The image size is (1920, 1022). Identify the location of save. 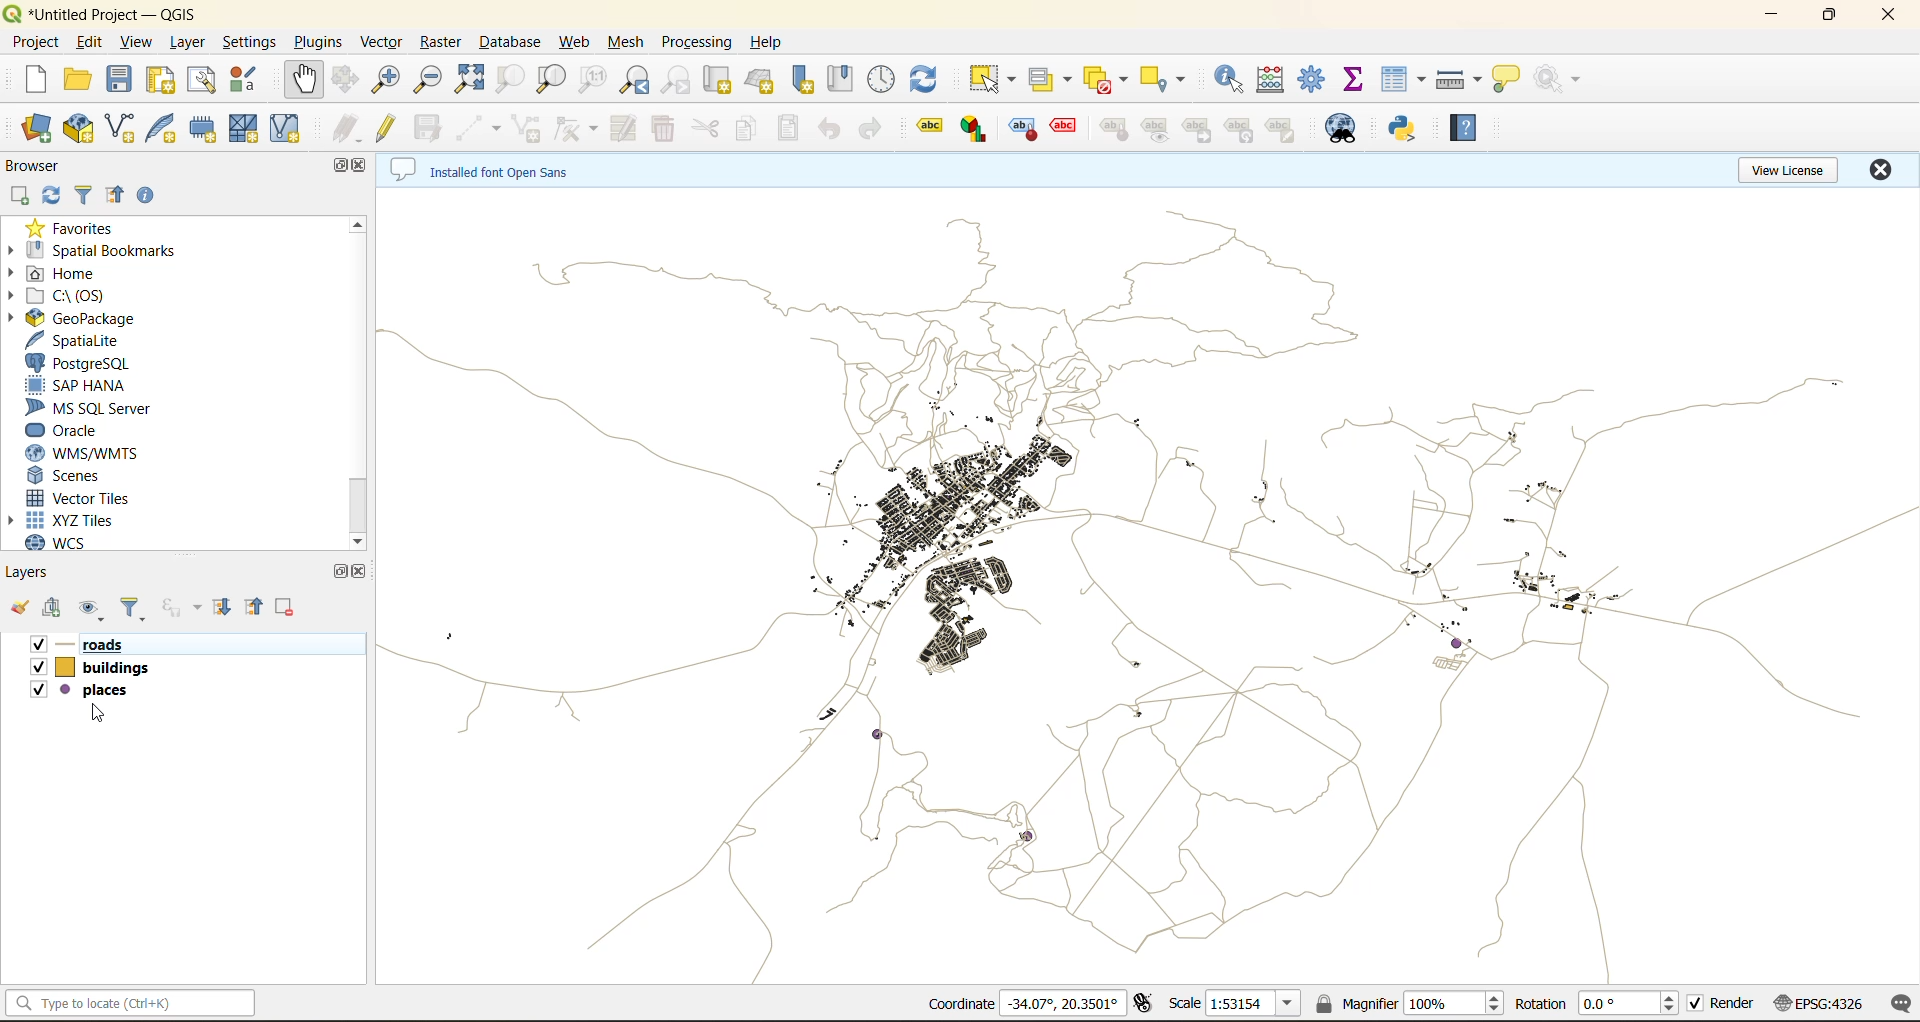
(123, 83).